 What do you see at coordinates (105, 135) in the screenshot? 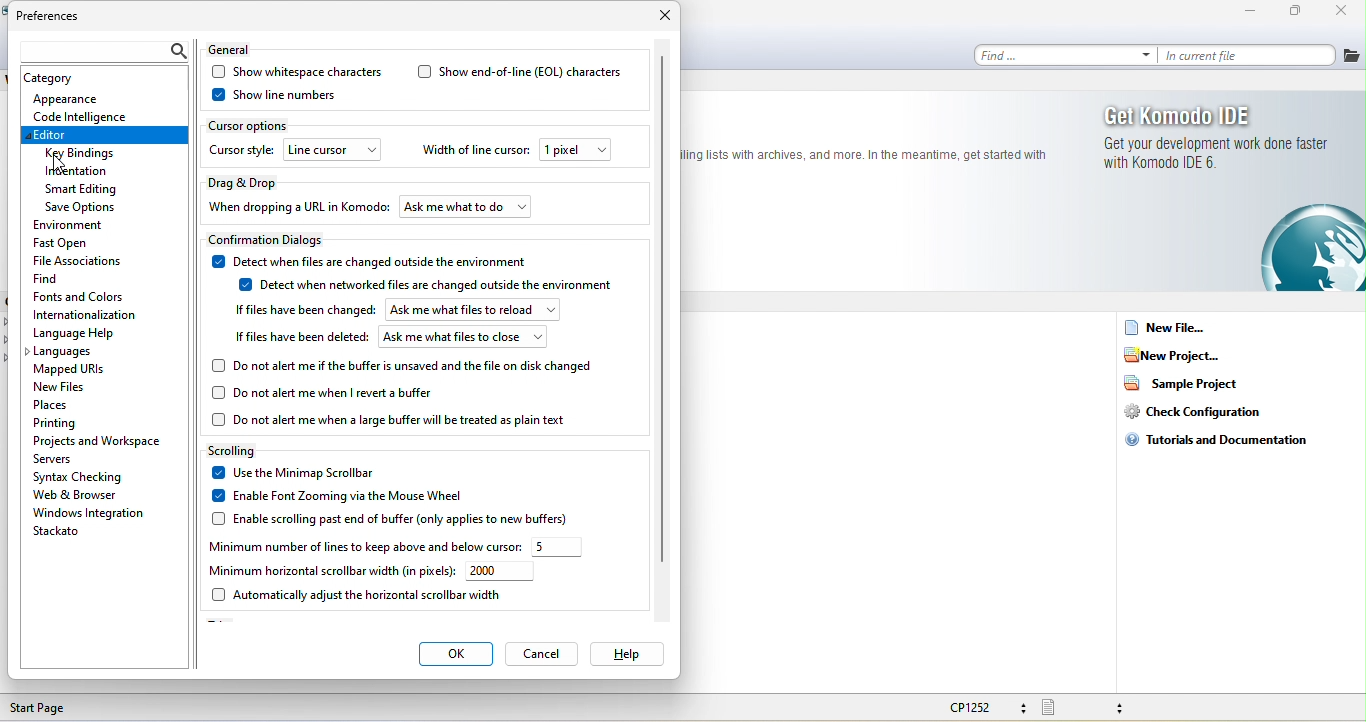
I see `editor` at bounding box center [105, 135].